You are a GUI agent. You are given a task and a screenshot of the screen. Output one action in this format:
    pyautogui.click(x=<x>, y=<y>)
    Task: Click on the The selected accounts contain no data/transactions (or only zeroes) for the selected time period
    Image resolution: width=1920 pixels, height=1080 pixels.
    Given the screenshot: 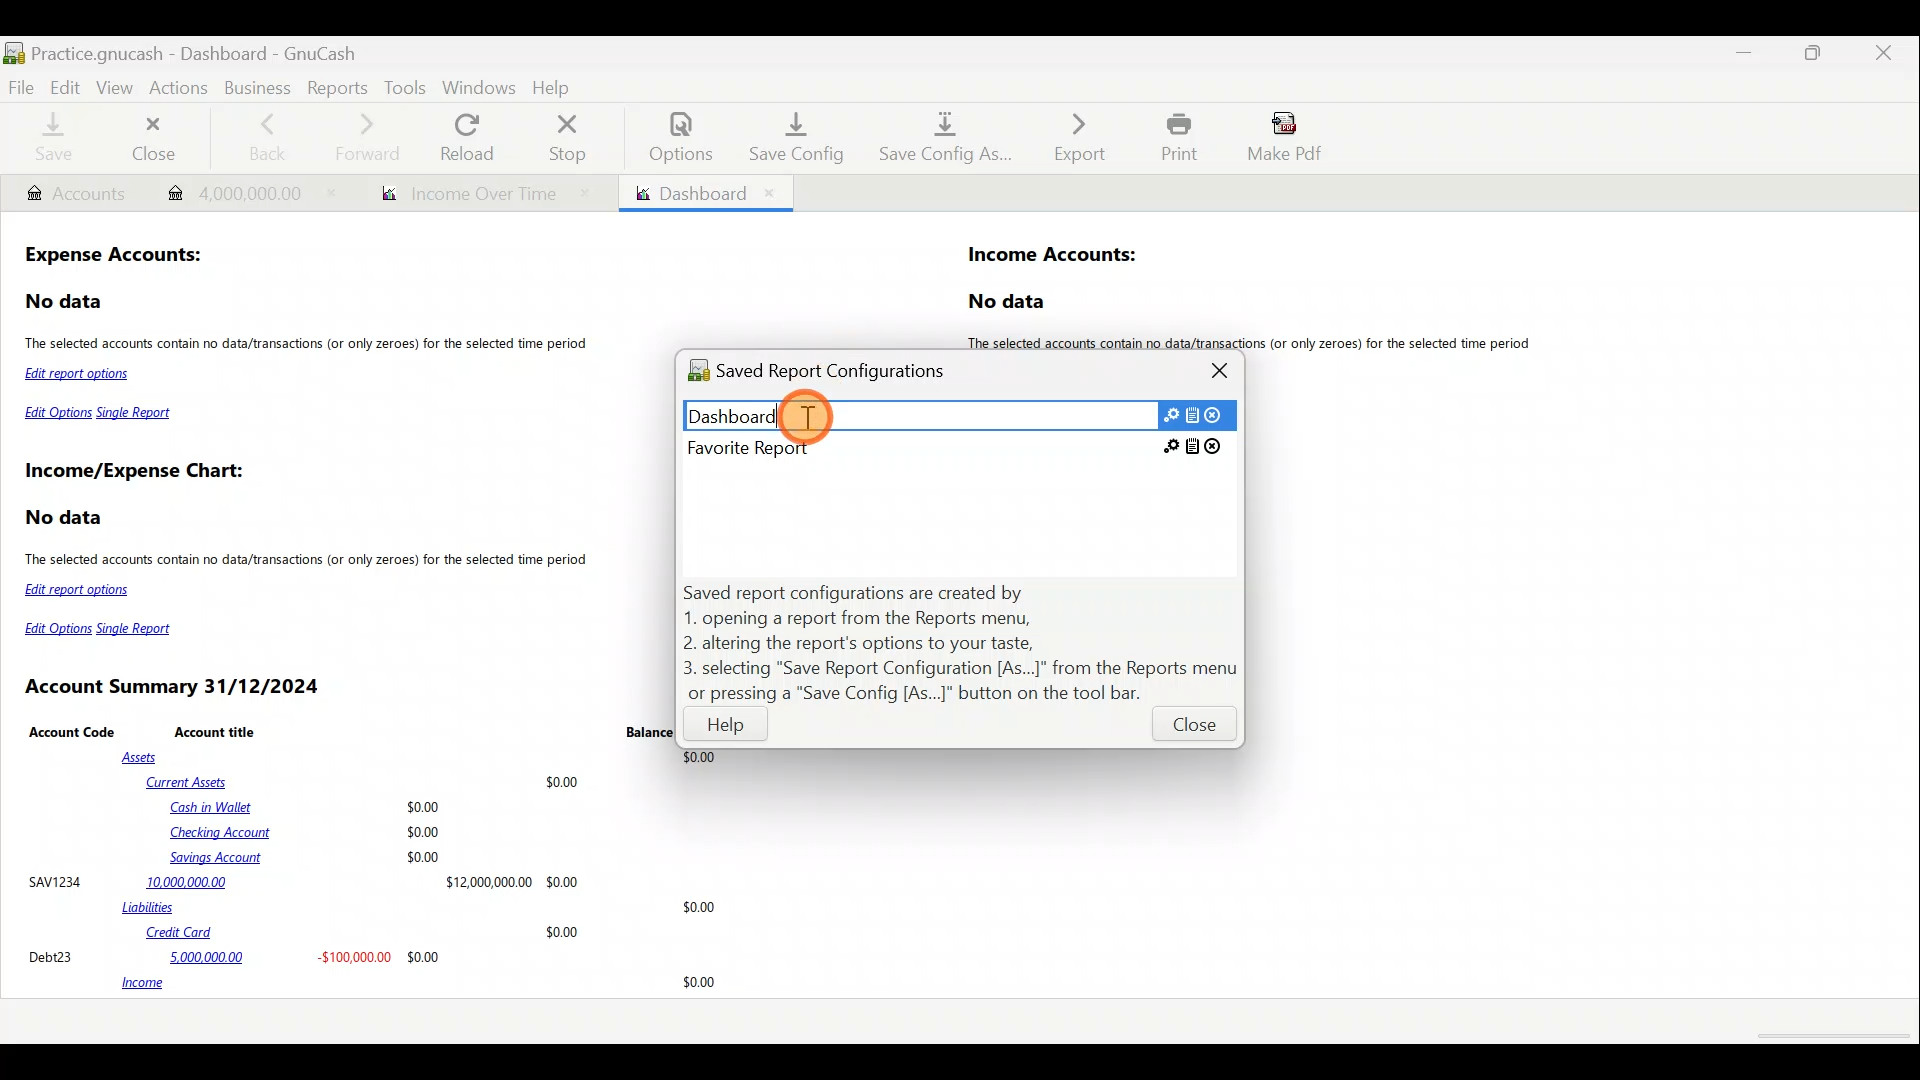 What is the action you would take?
    pyautogui.click(x=309, y=562)
    